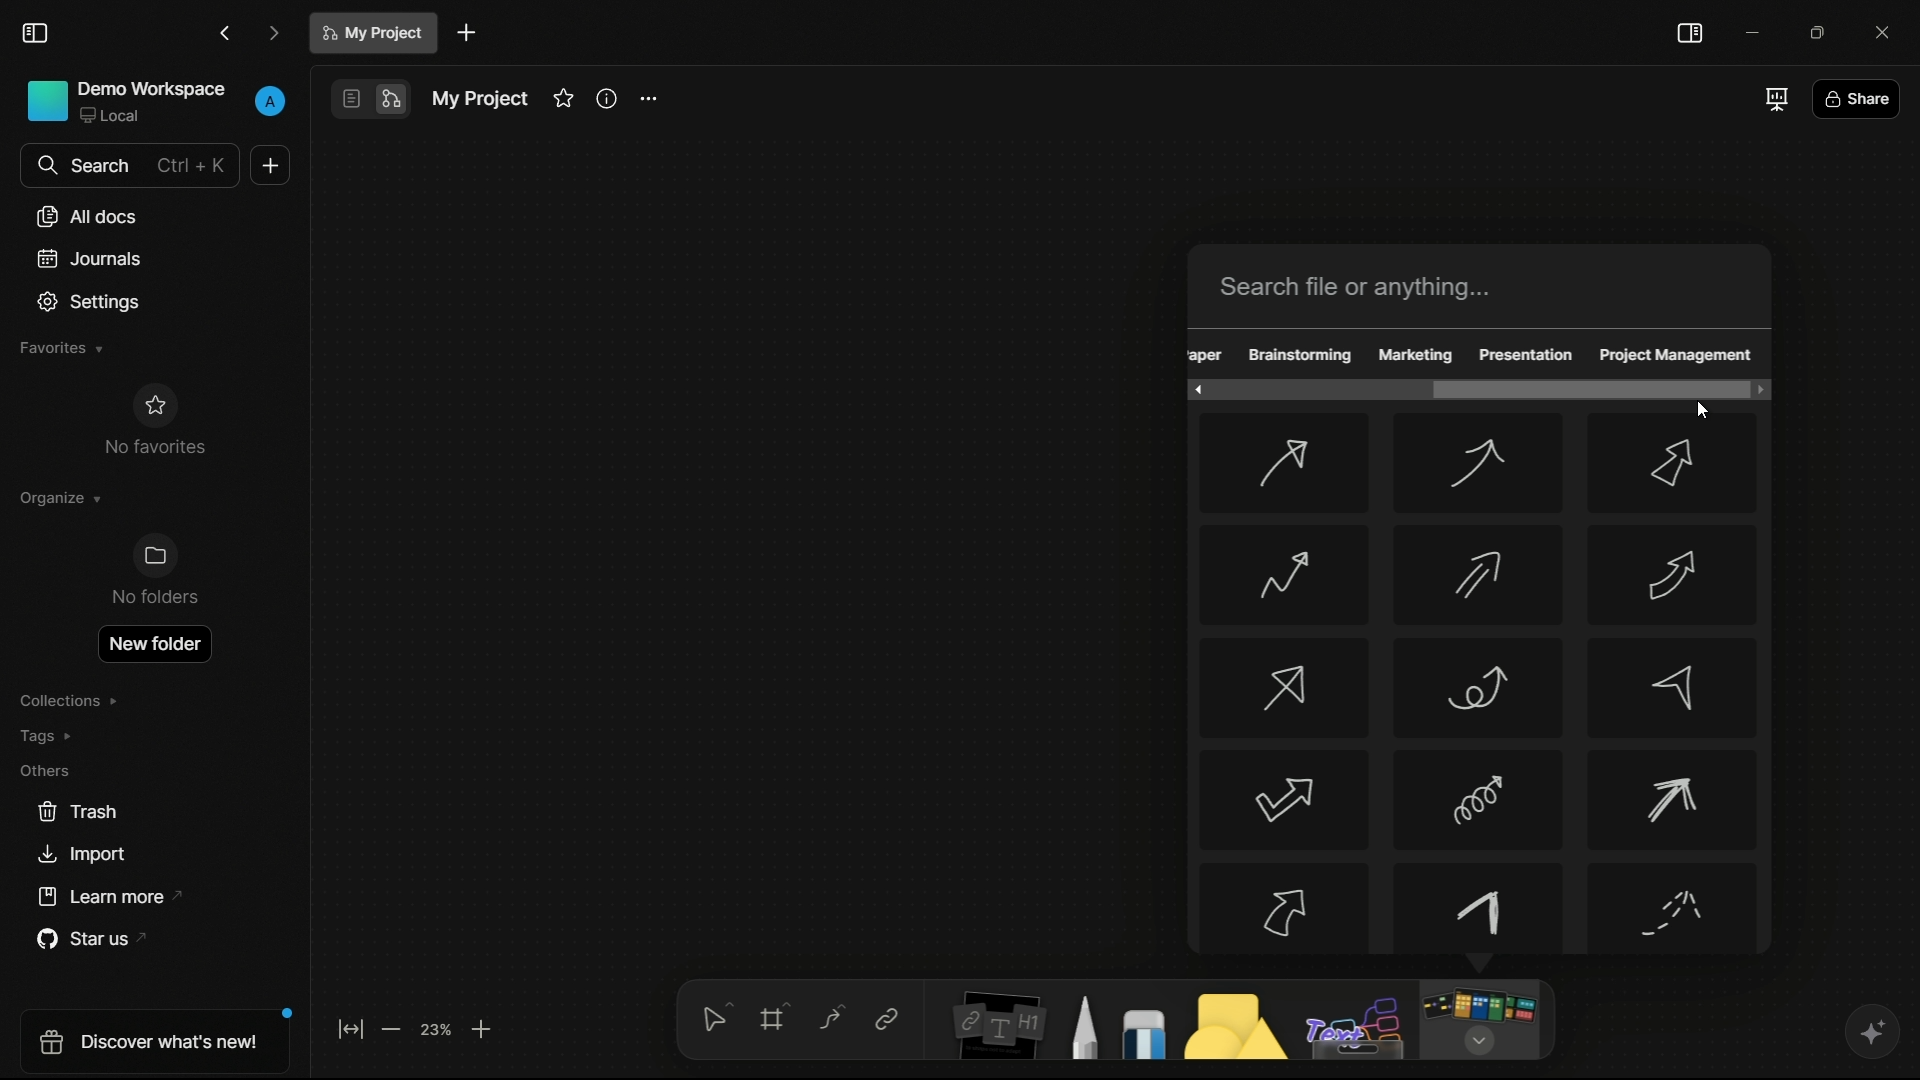  Describe the element at coordinates (89, 216) in the screenshot. I see `all documents` at that location.